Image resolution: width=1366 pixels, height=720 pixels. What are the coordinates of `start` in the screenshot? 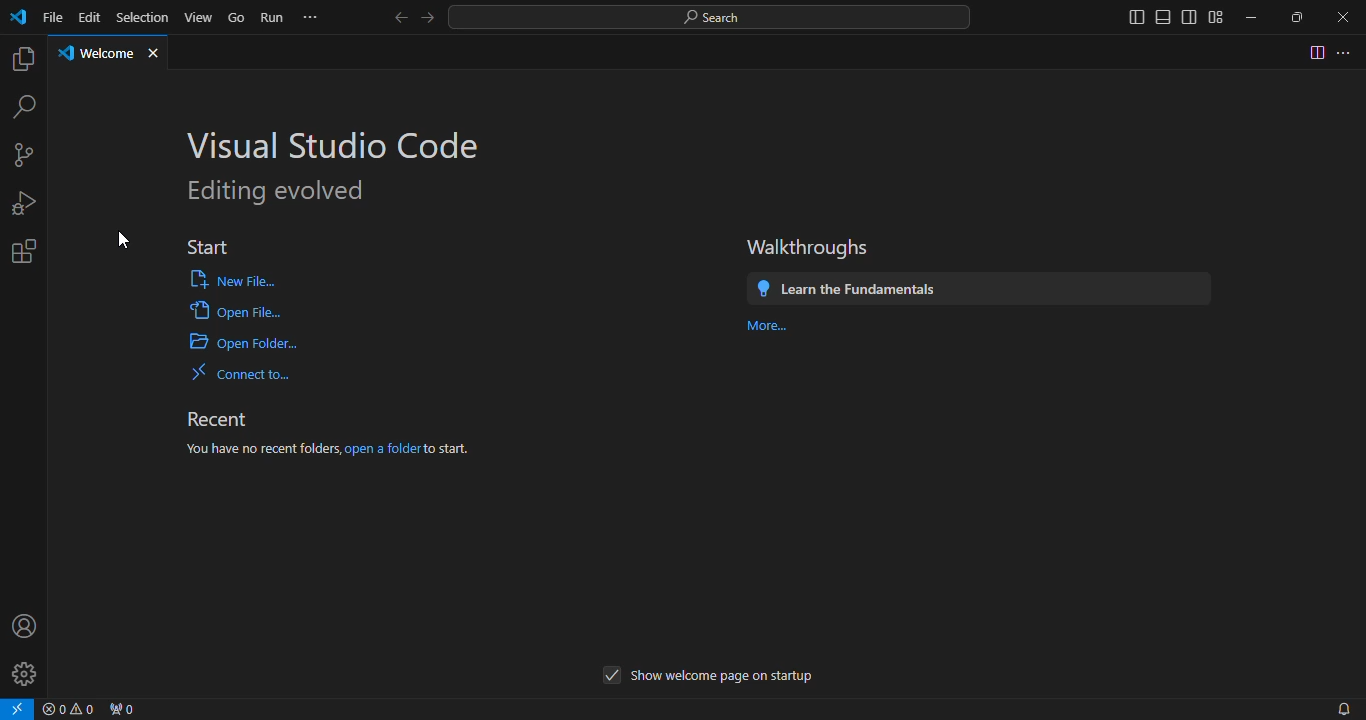 It's located at (206, 238).